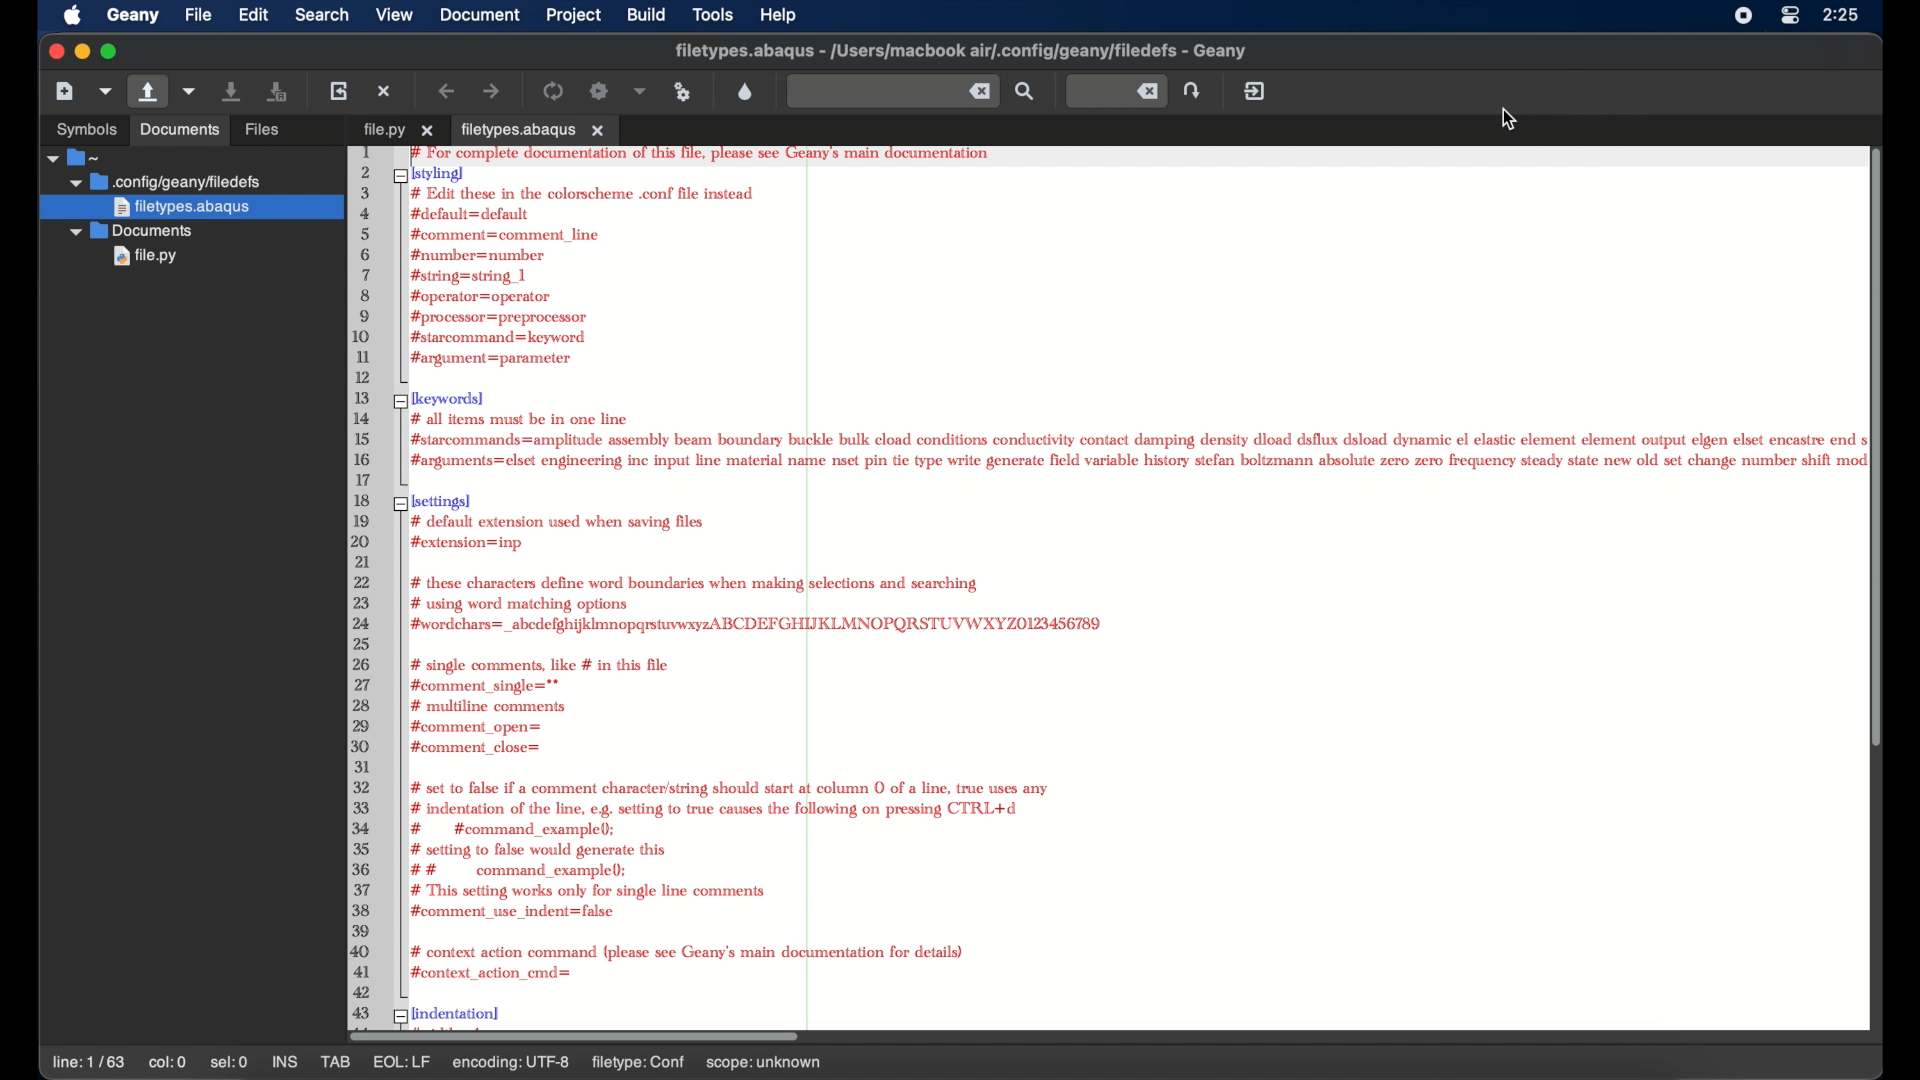 The width and height of the screenshot is (1920, 1080). I want to click on open an existing file, so click(291, 132).